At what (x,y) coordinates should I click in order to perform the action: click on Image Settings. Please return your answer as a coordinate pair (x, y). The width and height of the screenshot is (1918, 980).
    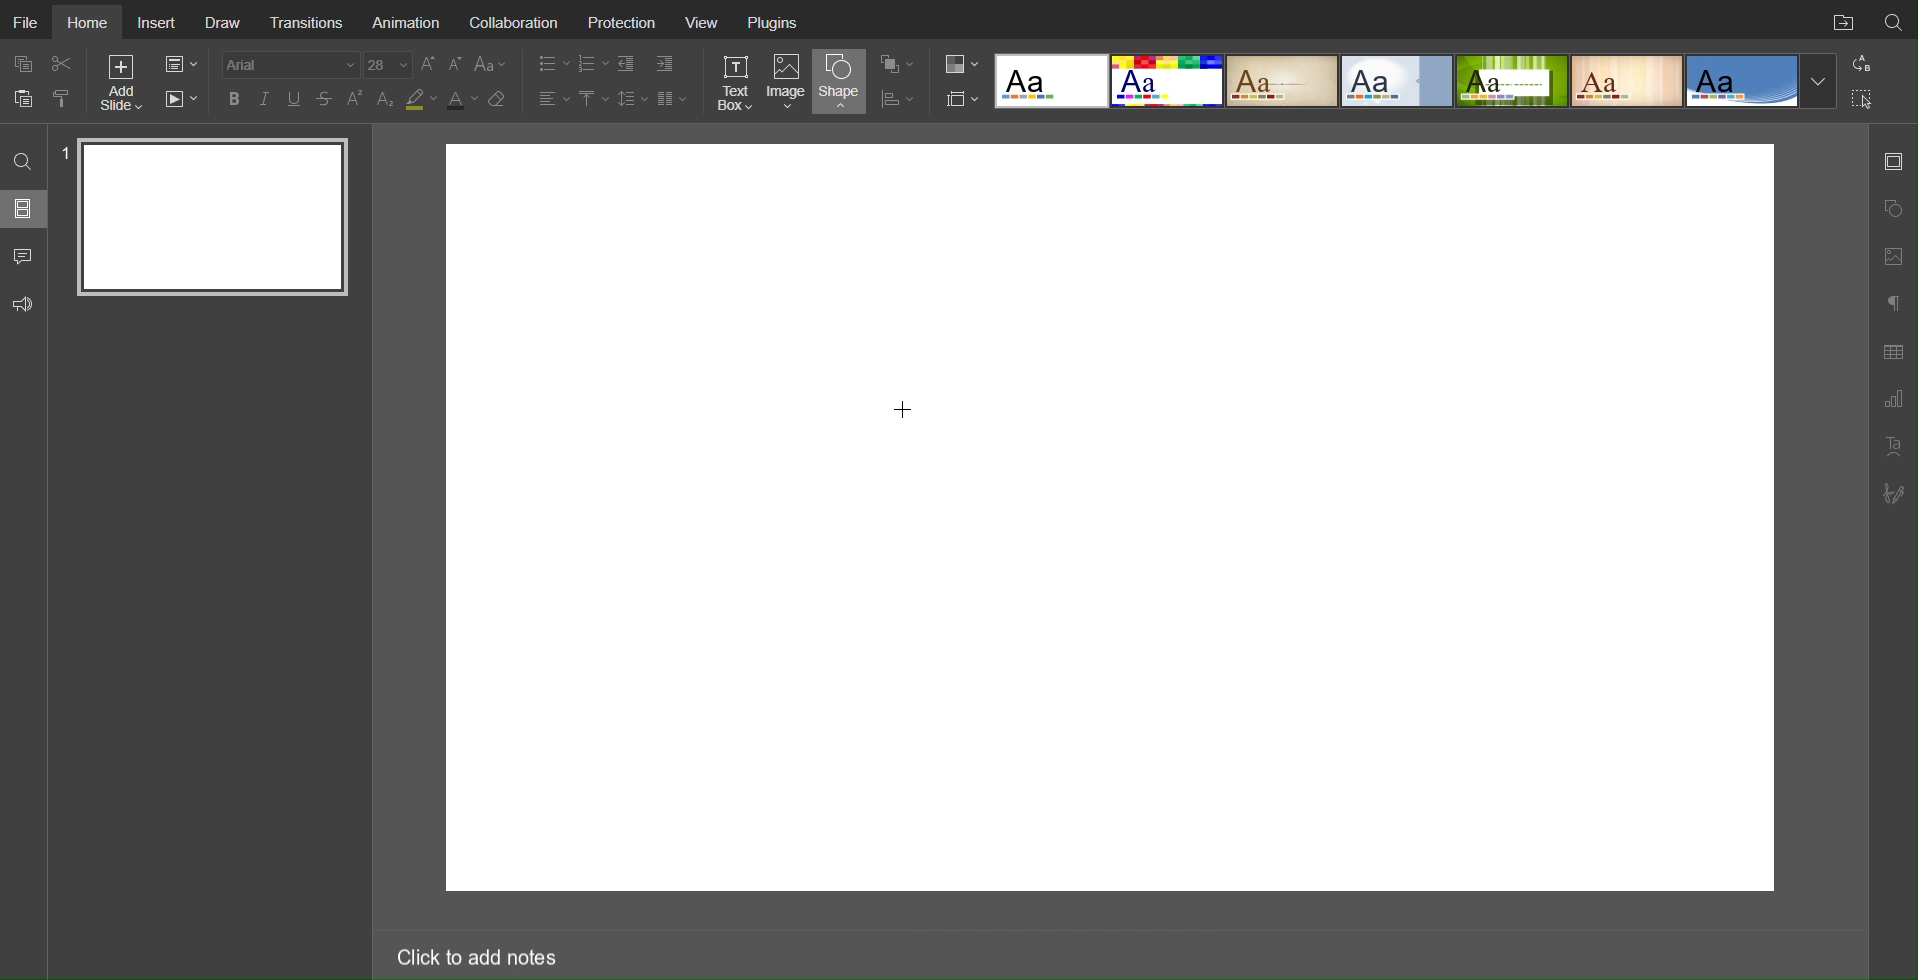
    Looking at the image, I should click on (1892, 254).